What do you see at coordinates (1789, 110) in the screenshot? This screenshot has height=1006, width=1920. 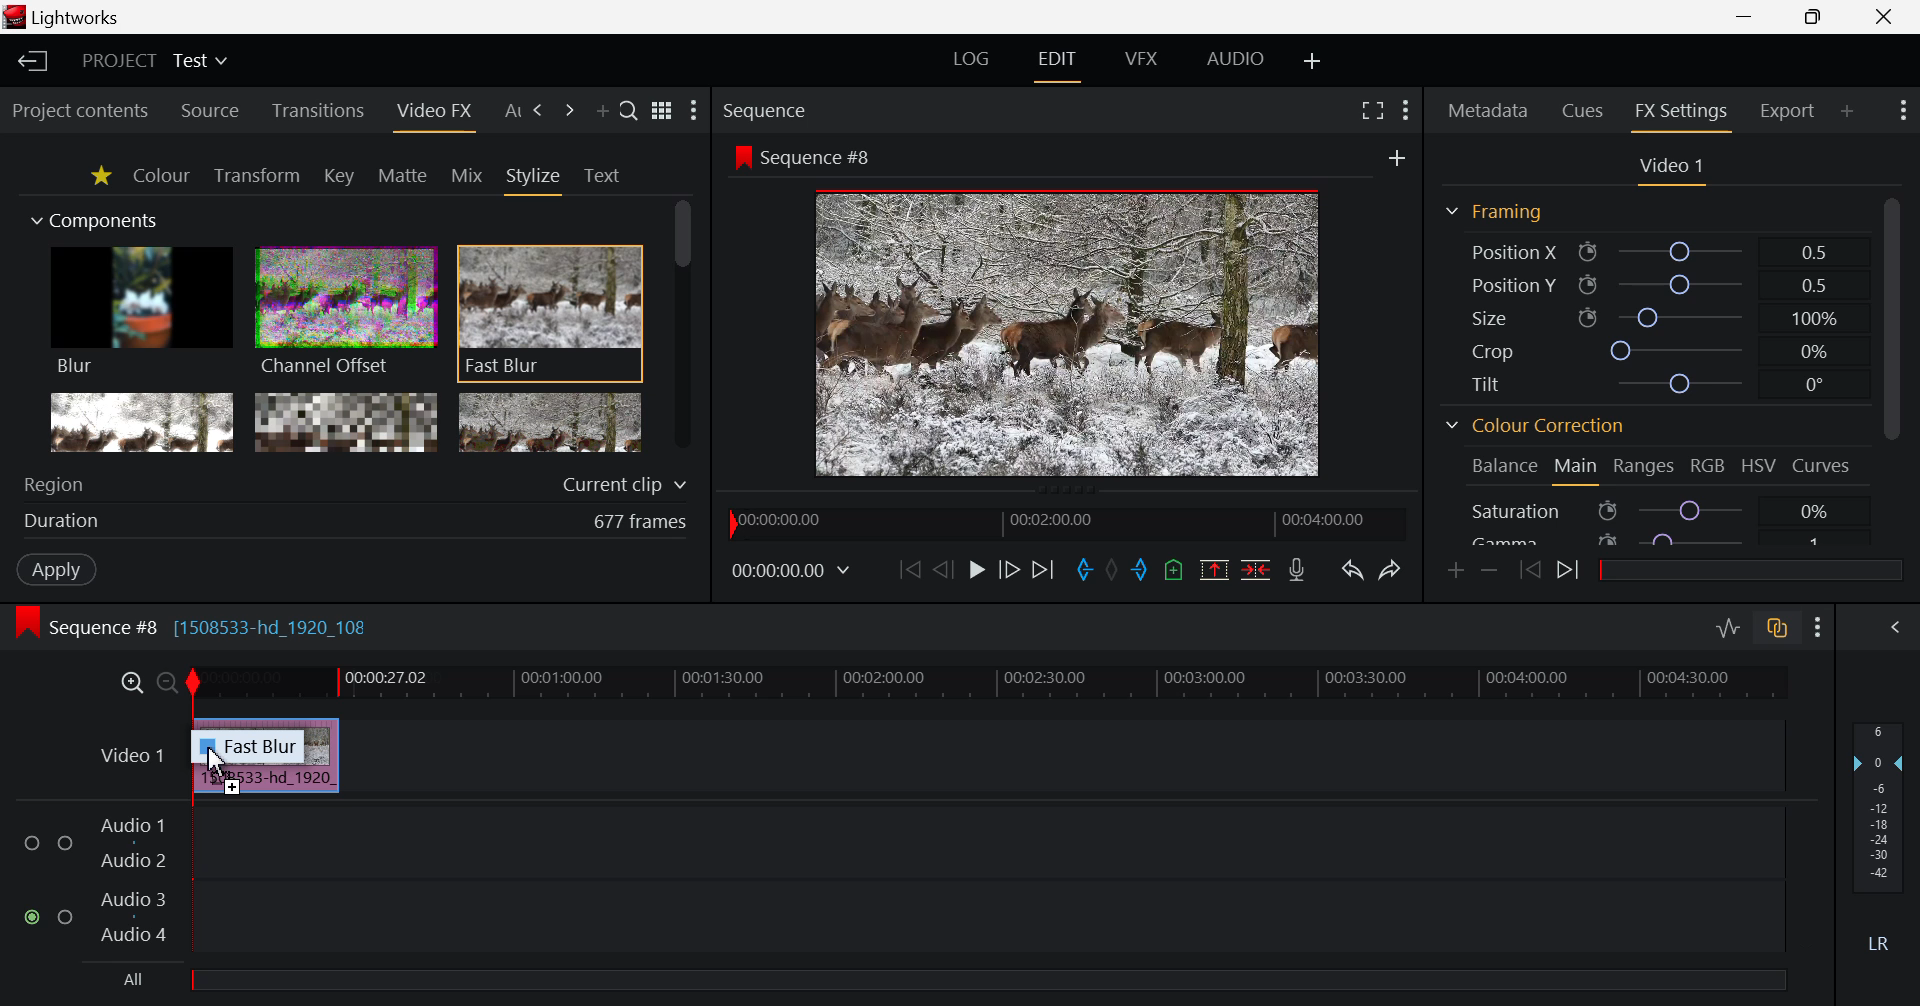 I see `Export` at bounding box center [1789, 110].